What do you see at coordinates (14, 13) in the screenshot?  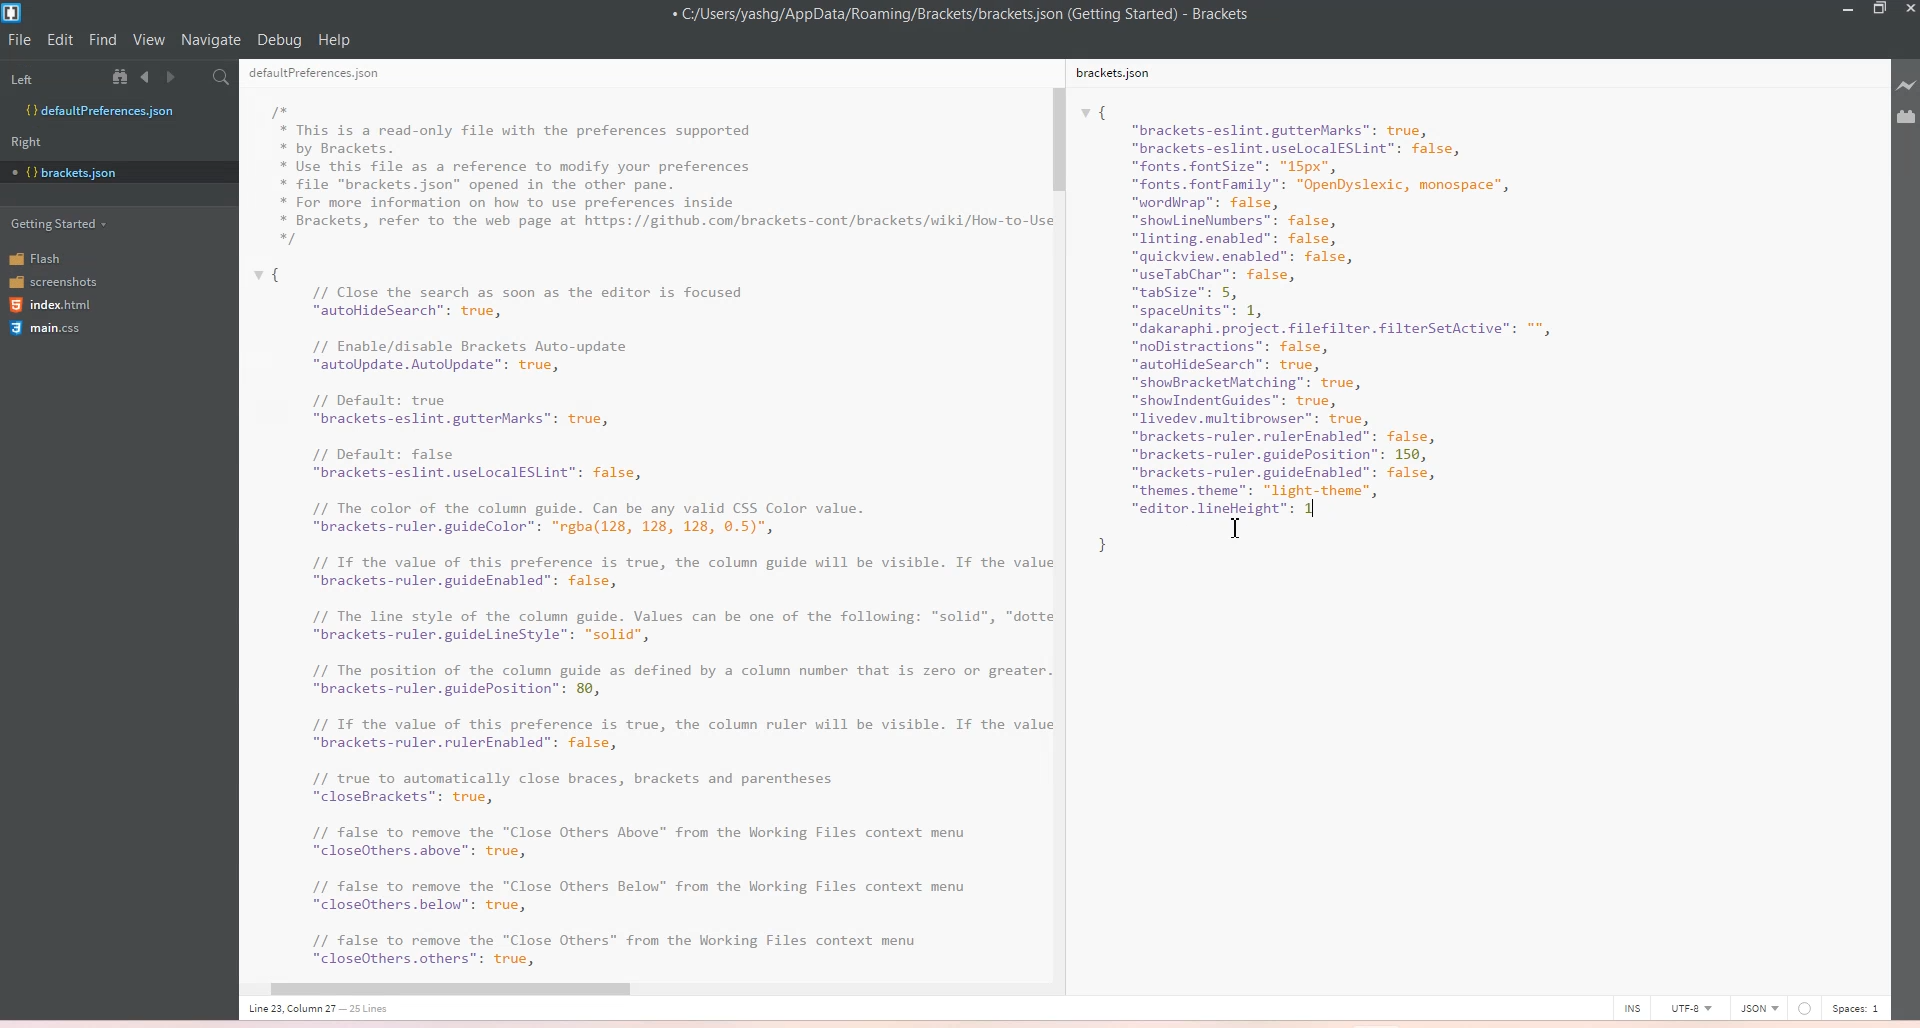 I see `Bracket log` at bounding box center [14, 13].